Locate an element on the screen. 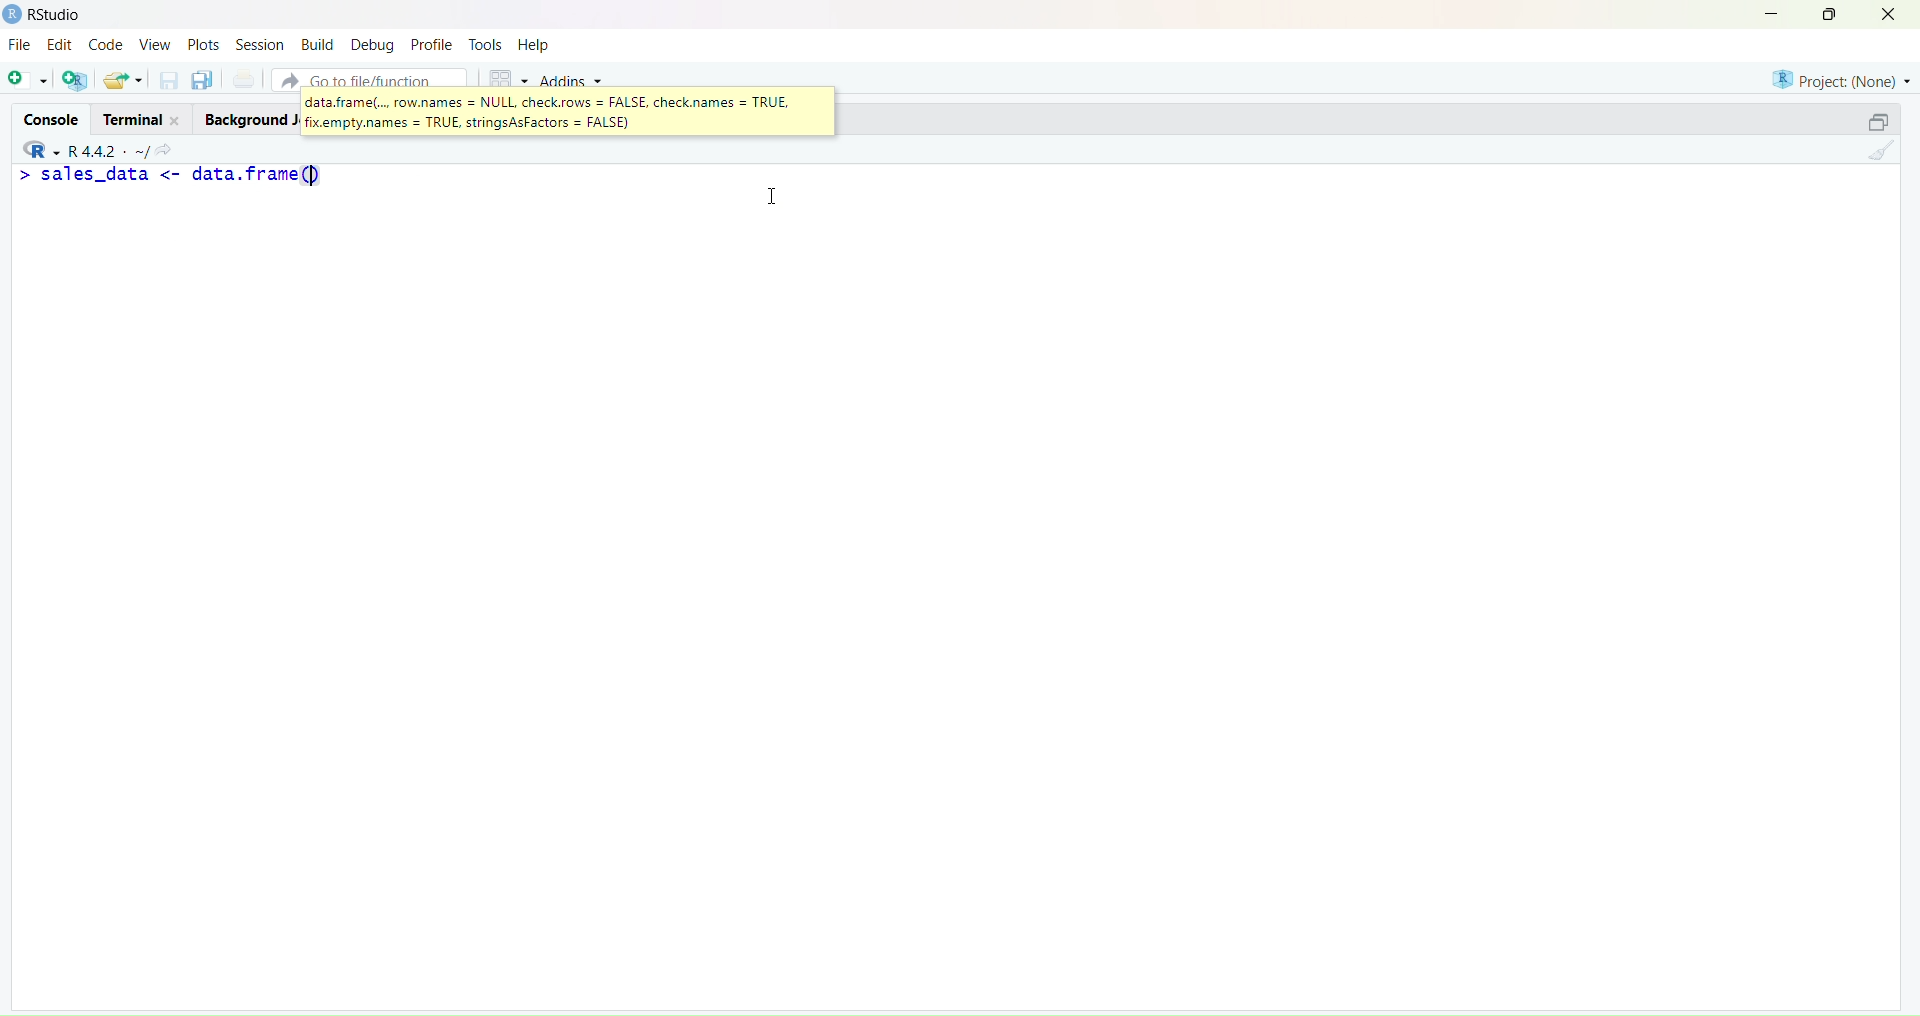 This screenshot has height=1016, width=1920. maximise is located at coordinates (1868, 120).